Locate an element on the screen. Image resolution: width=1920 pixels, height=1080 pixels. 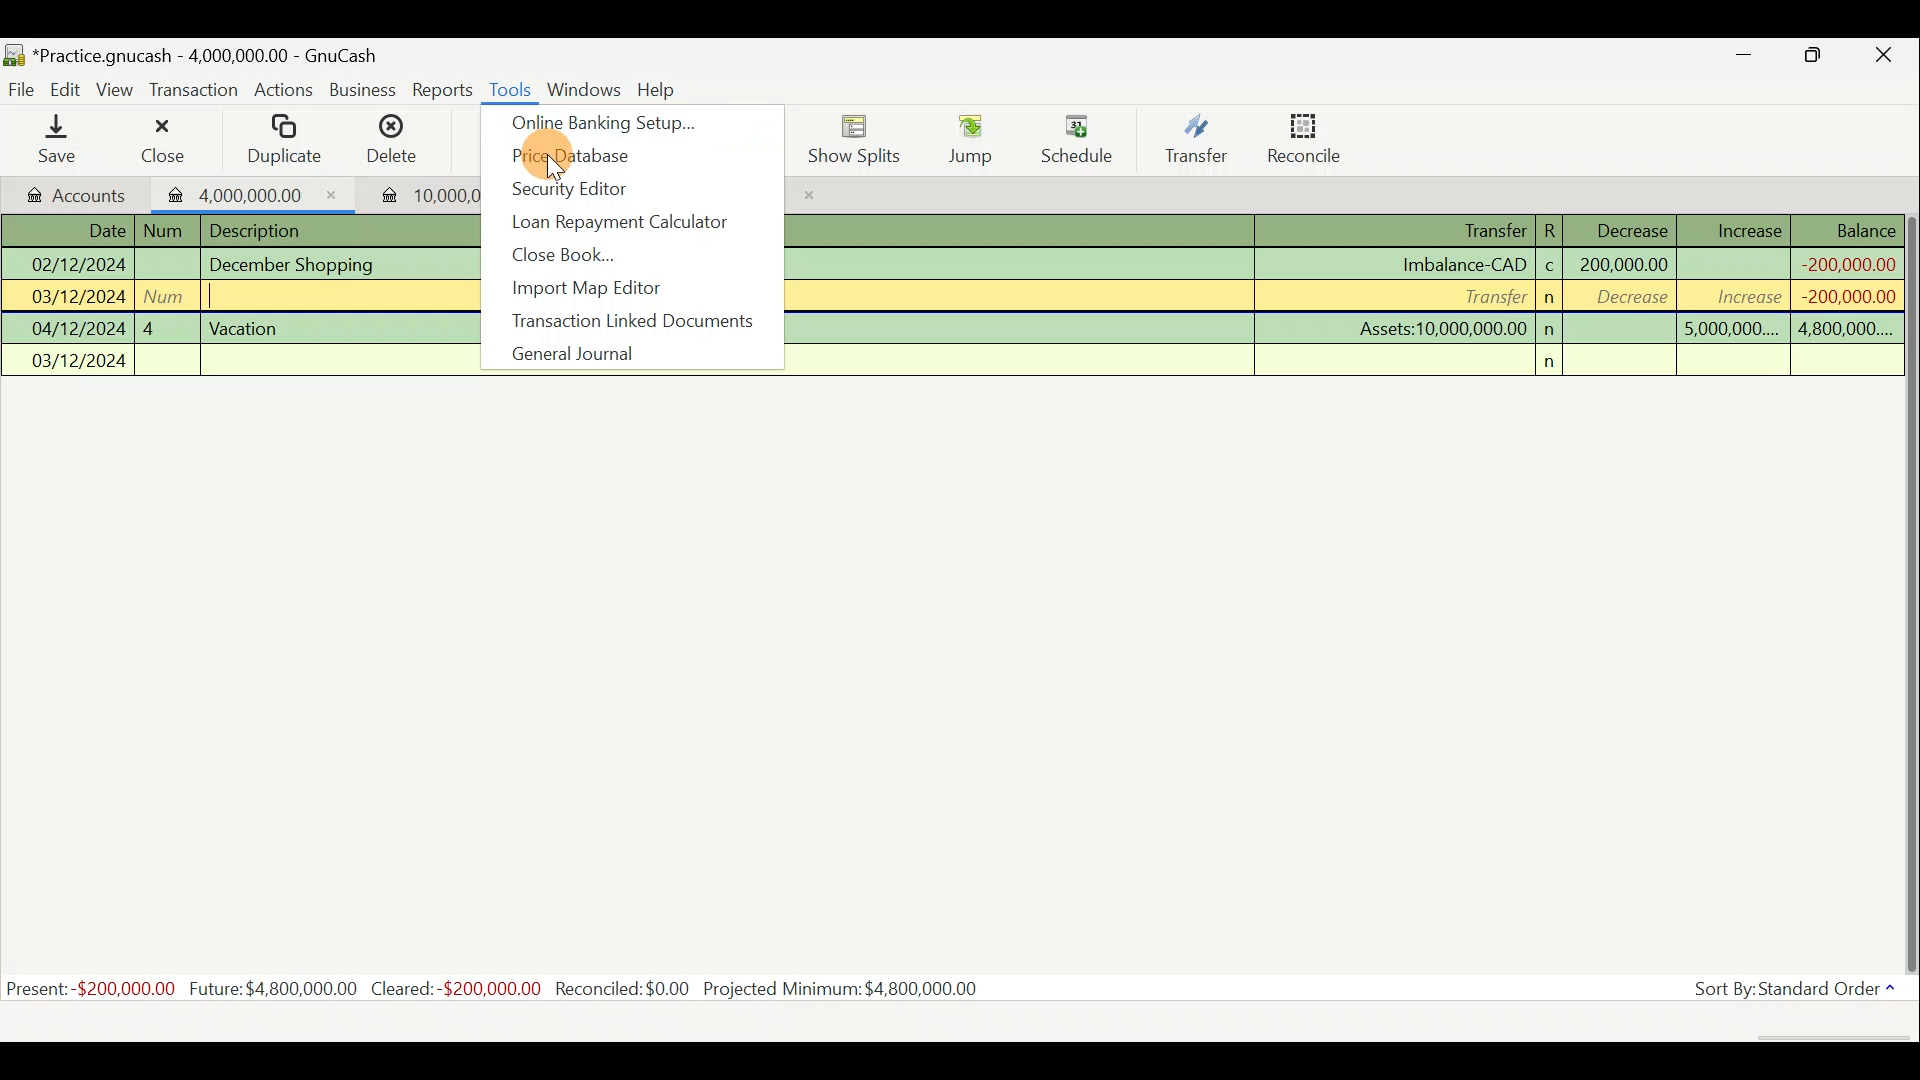
Security editor is located at coordinates (595, 186).